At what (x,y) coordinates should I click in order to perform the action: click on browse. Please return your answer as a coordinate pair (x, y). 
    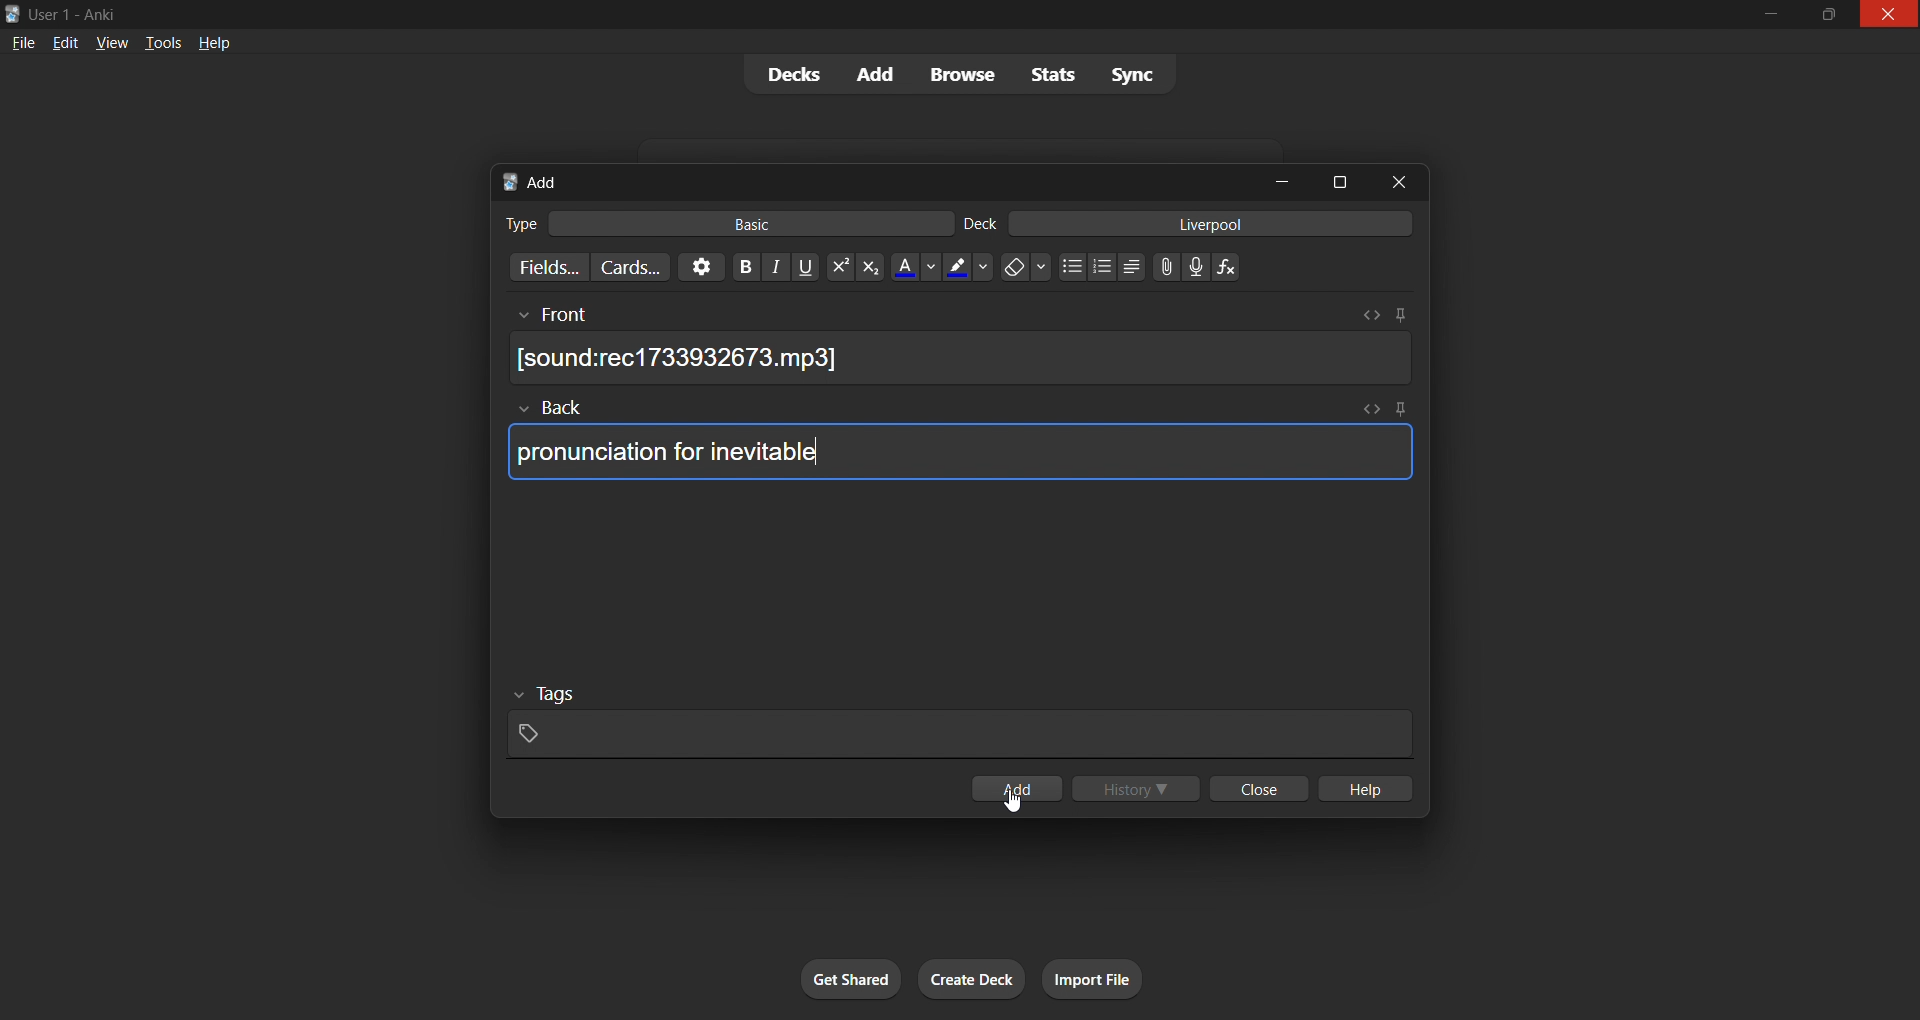
    Looking at the image, I should click on (967, 73).